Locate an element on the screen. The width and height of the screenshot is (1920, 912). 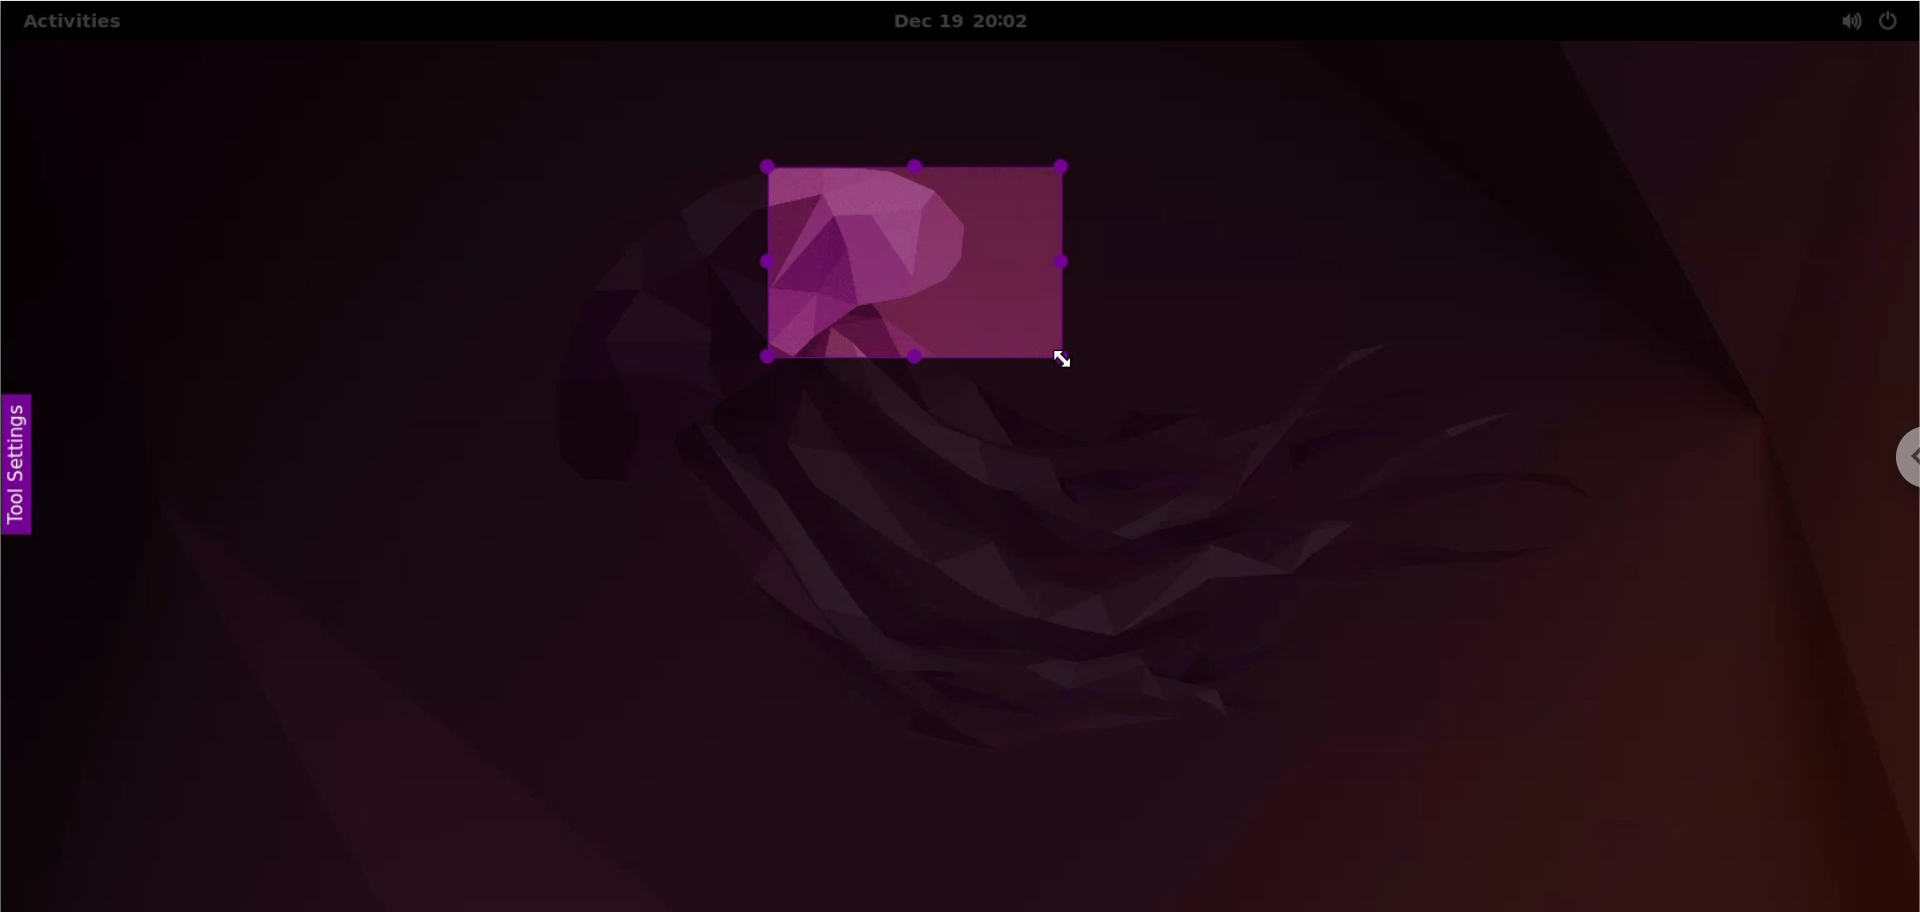
chrome options is located at coordinates (1900, 461).